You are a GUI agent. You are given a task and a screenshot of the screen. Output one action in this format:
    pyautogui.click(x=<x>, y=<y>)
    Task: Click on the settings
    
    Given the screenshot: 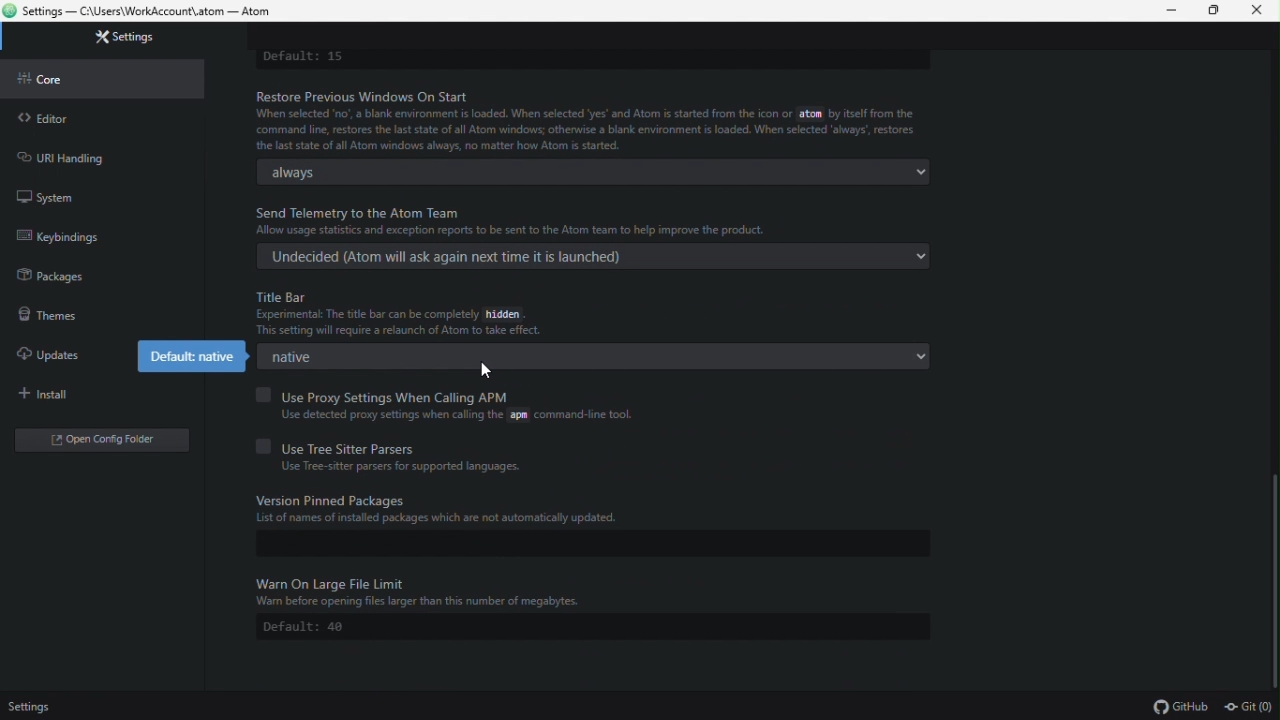 What is the action you would take?
    pyautogui.click(x=31, y=708)
    